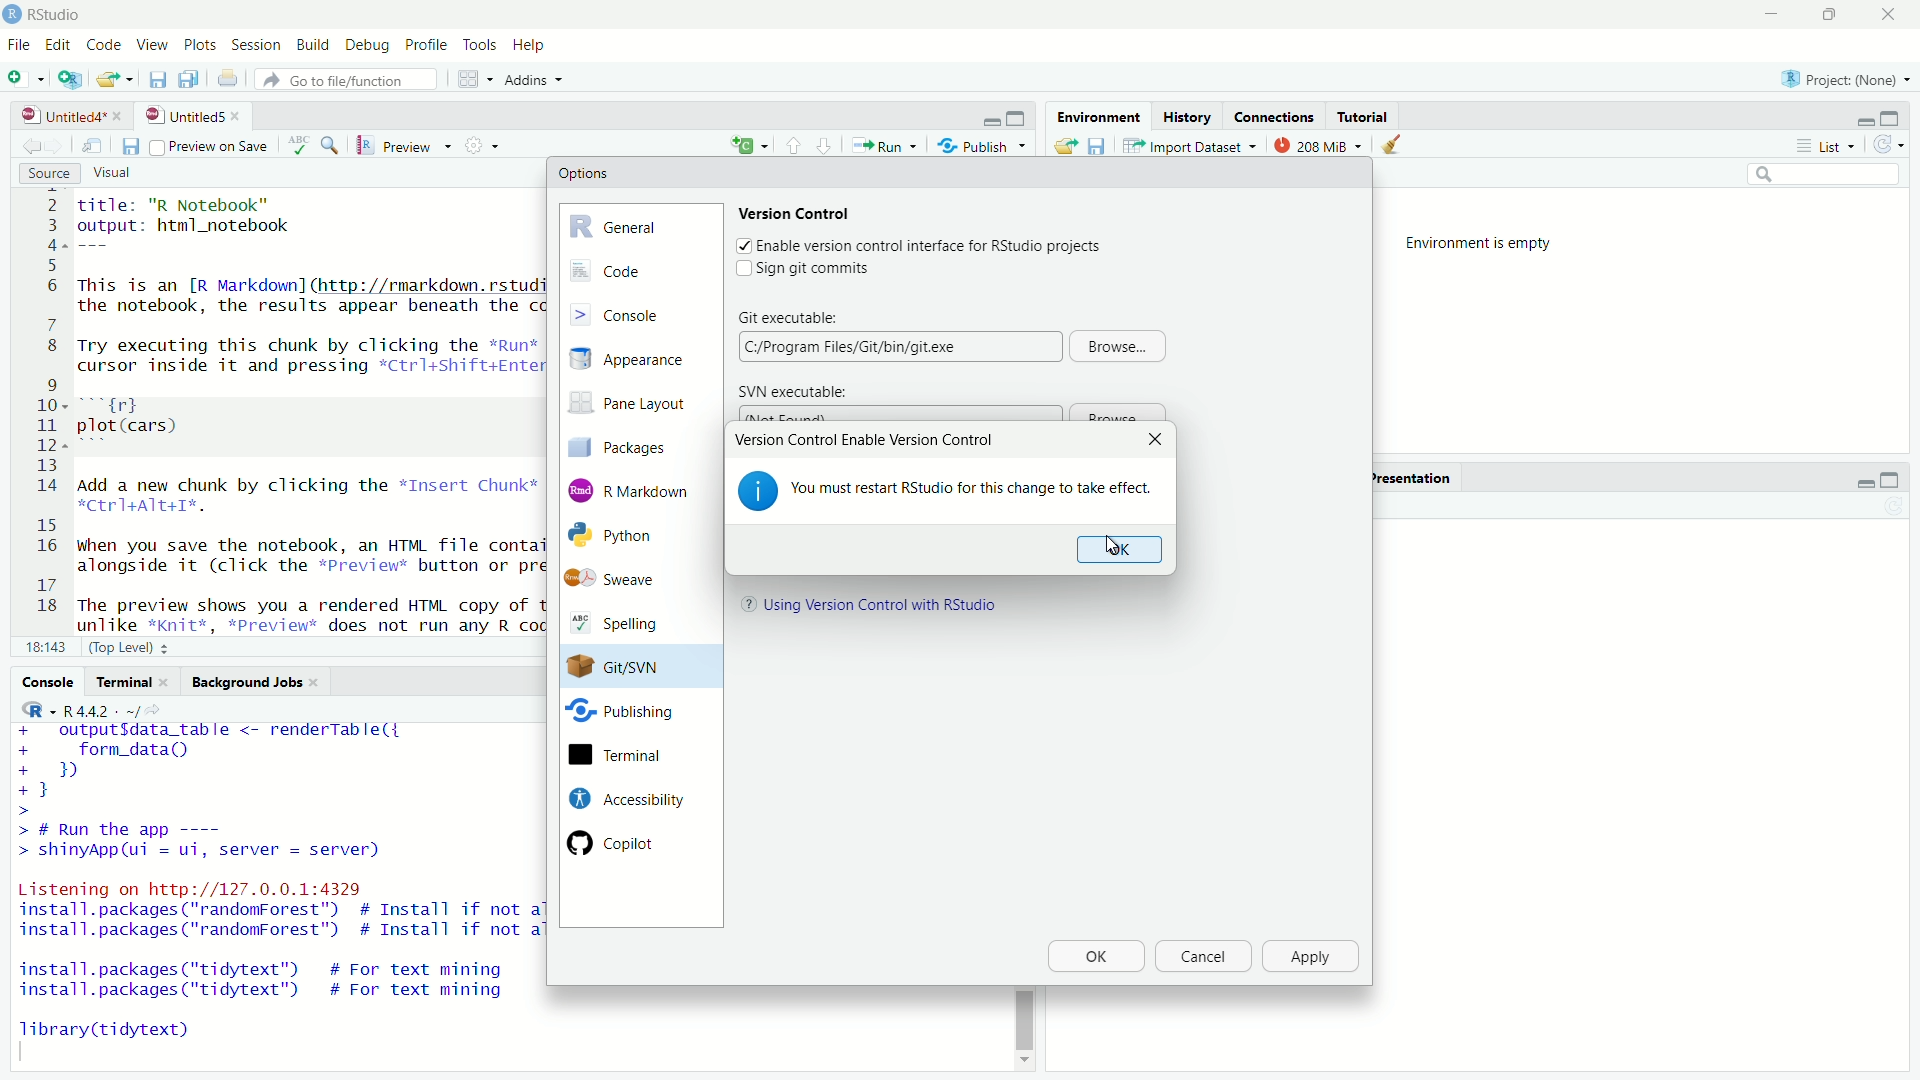  I want to click on Terminal, so click(623, 756).